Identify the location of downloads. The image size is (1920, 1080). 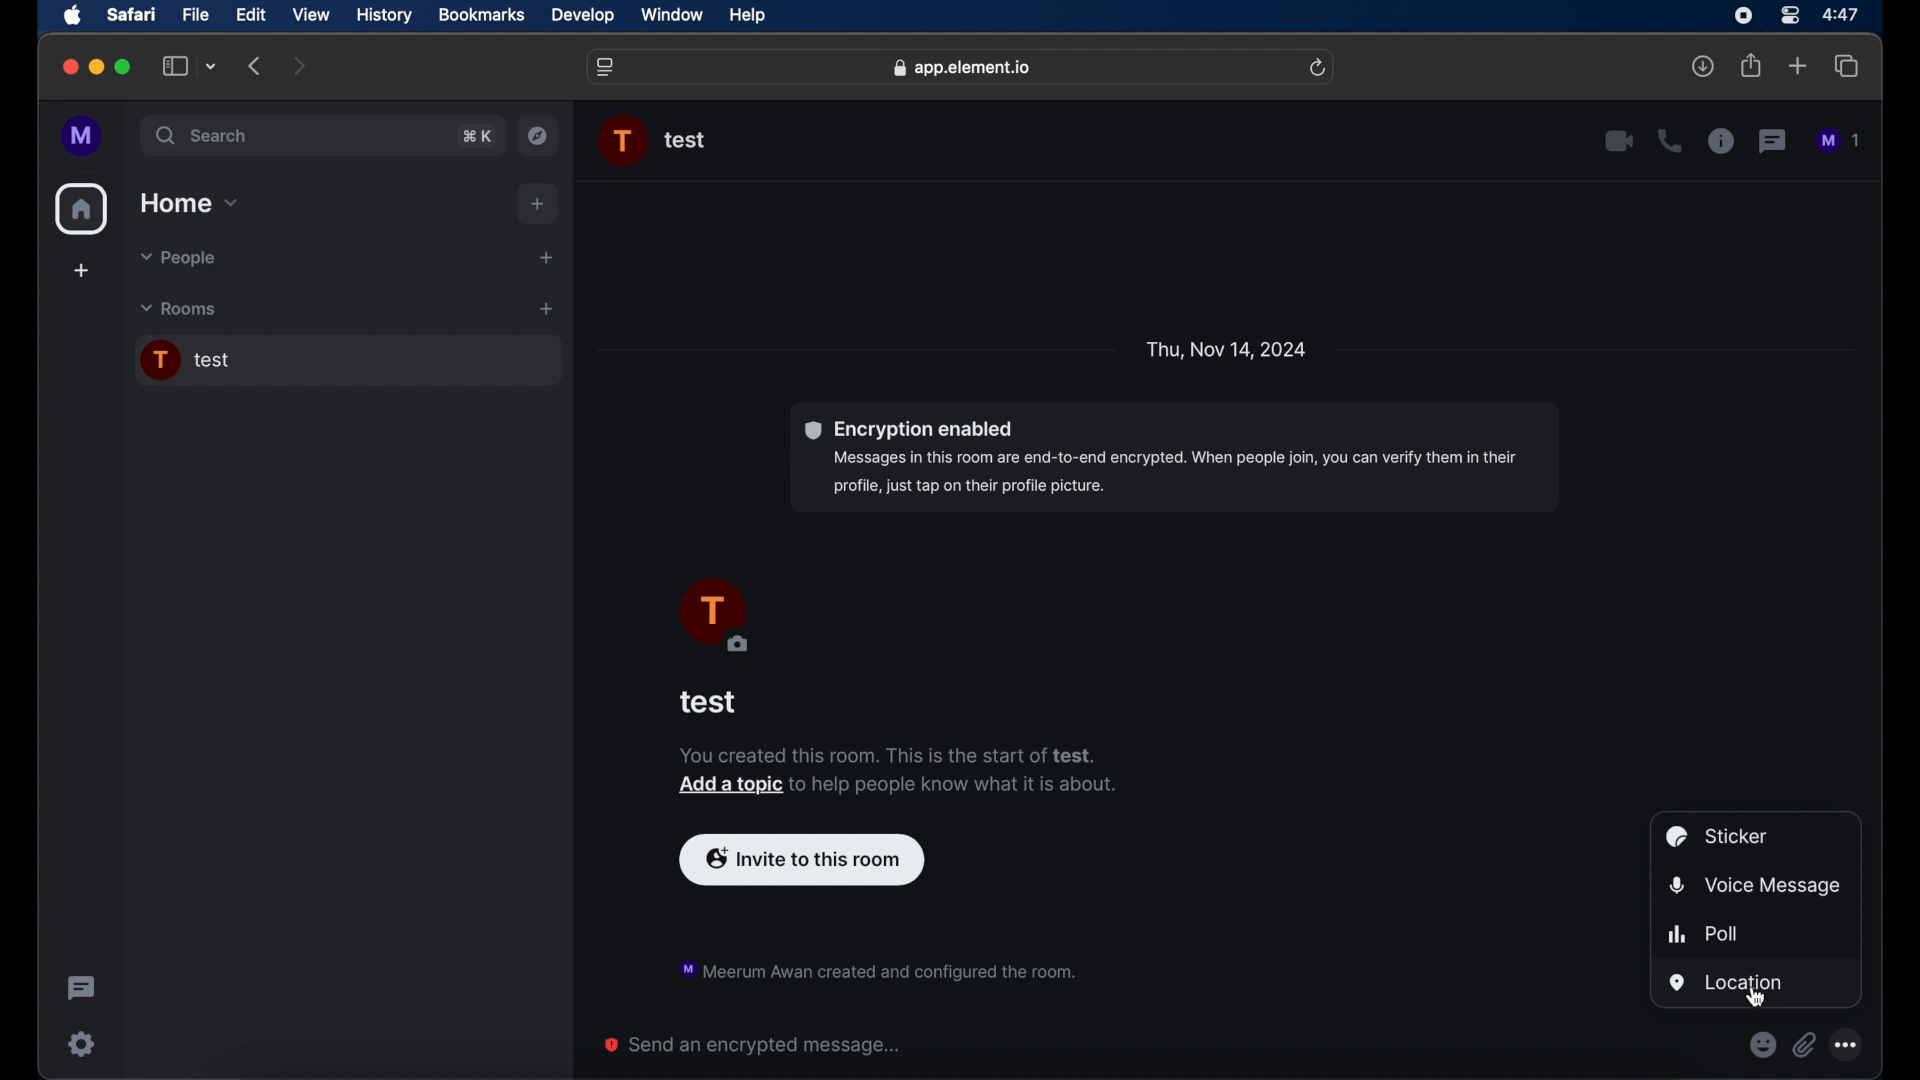
(1705, 67).